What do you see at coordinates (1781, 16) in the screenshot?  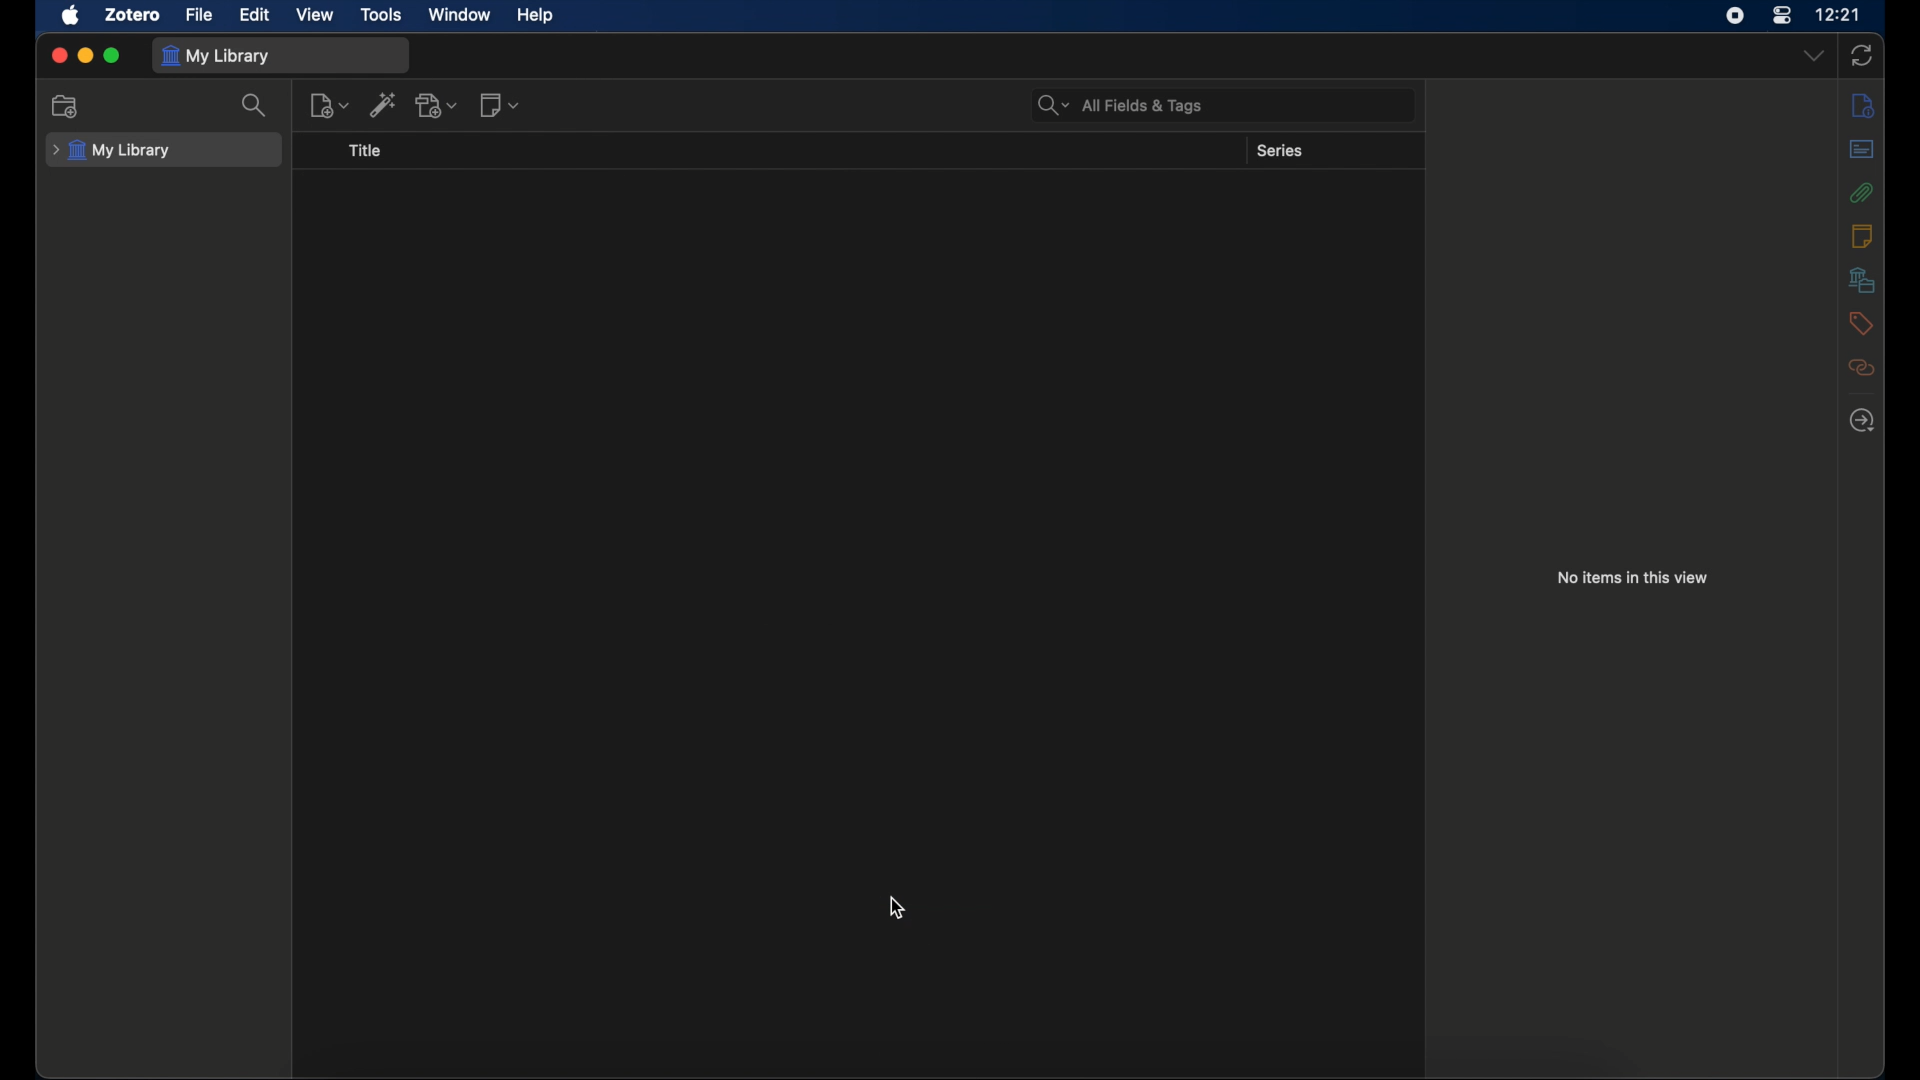 I see `control center` at bounding box center [1781, 16].